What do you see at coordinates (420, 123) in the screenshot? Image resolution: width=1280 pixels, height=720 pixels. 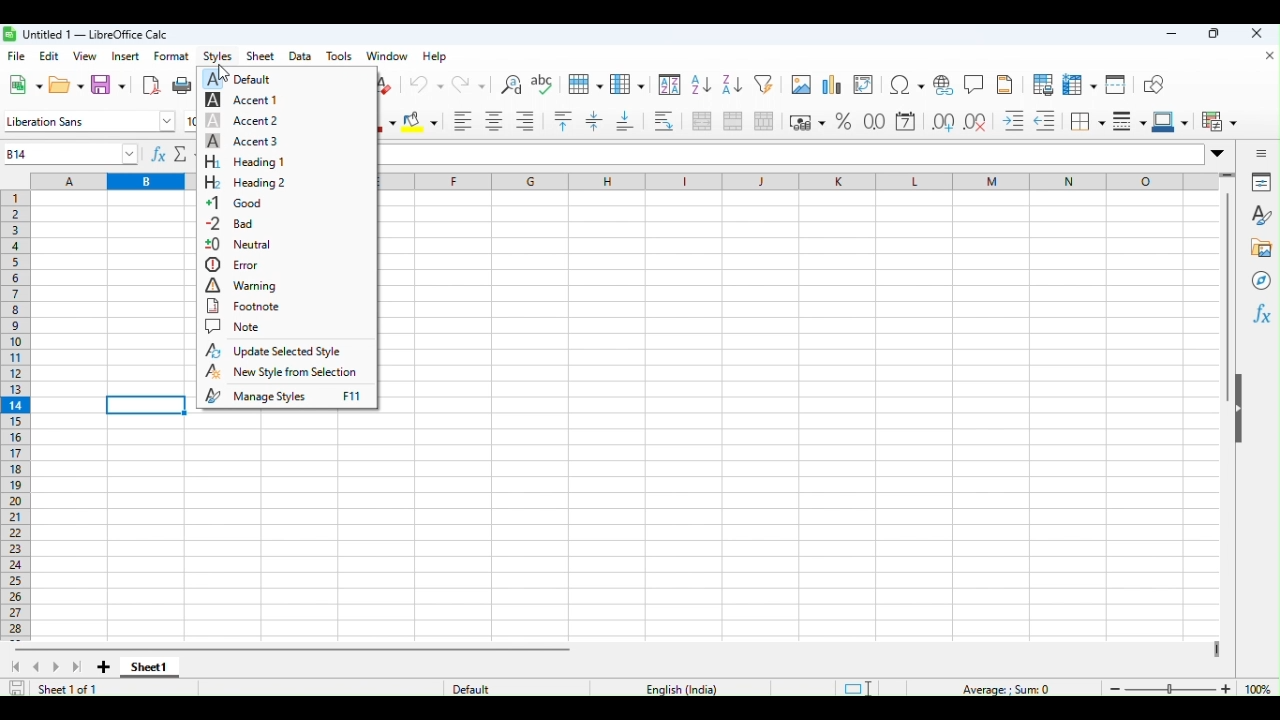 I see `fill colour` at bounding box center [420, 123].